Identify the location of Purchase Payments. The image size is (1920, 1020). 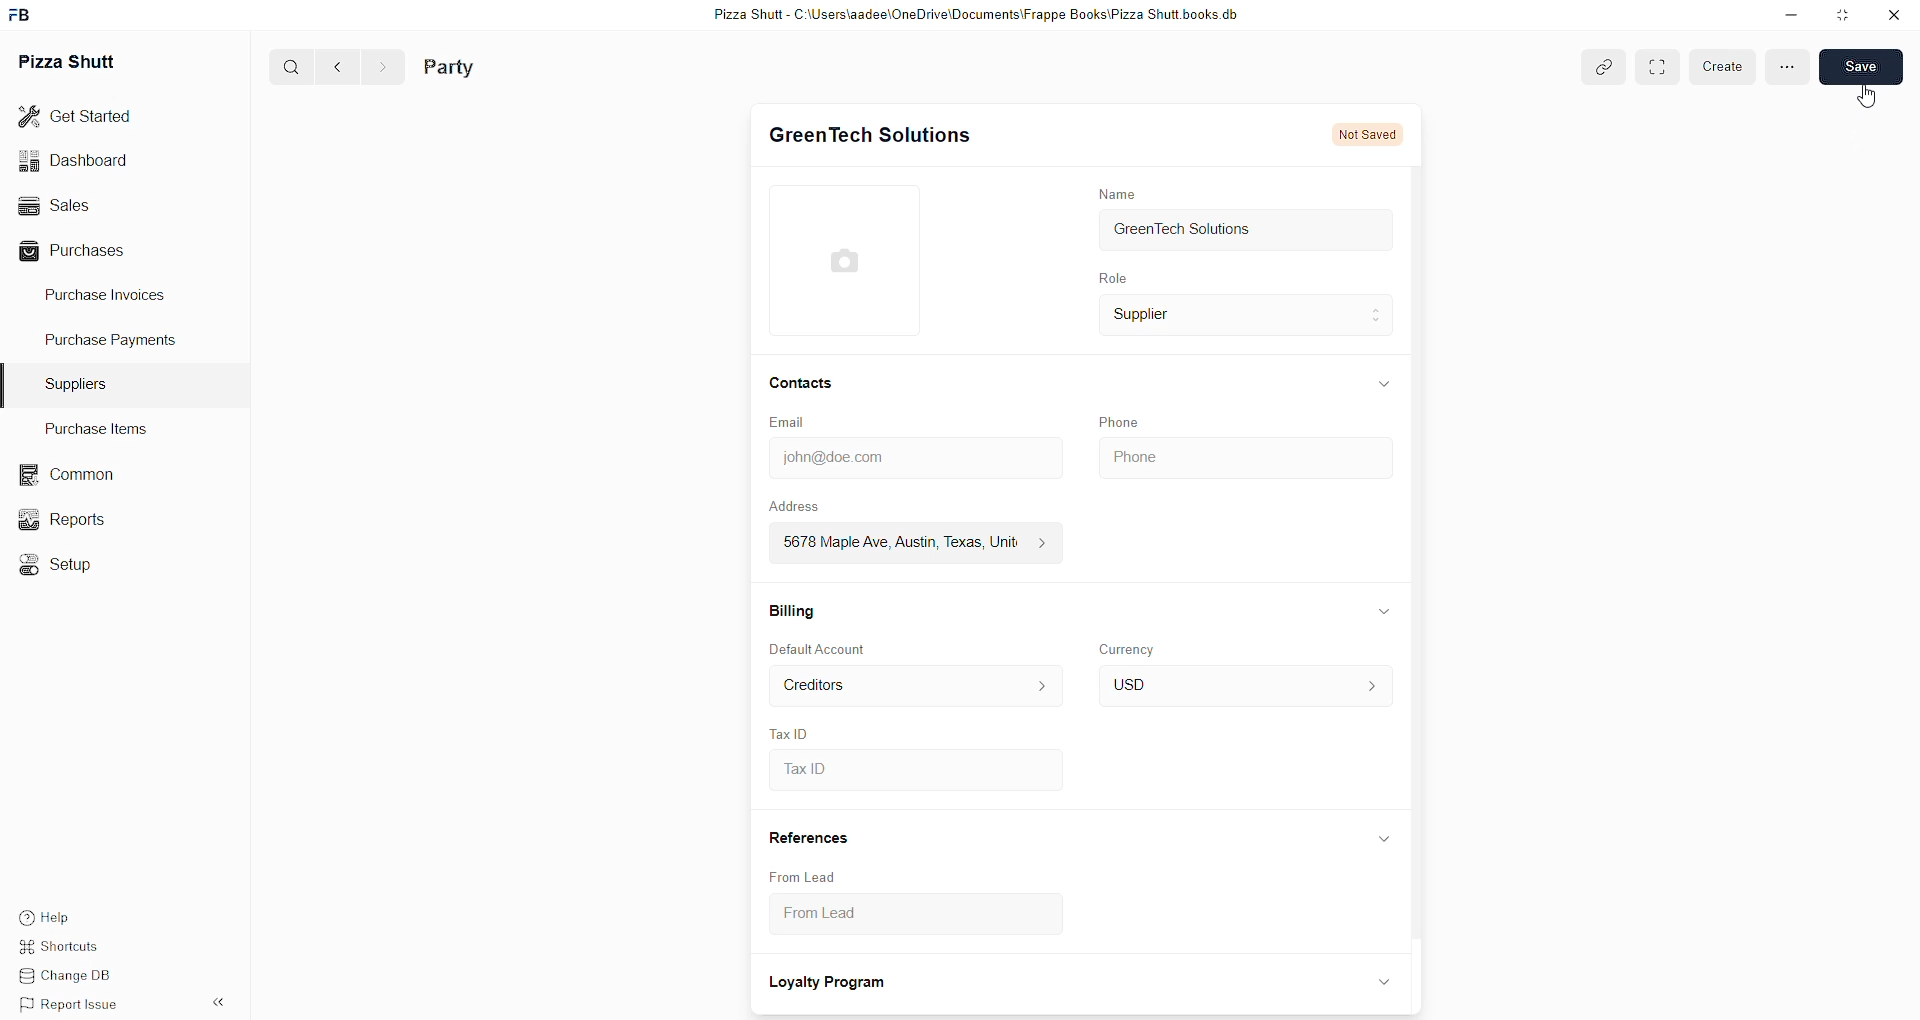
(113, 343).